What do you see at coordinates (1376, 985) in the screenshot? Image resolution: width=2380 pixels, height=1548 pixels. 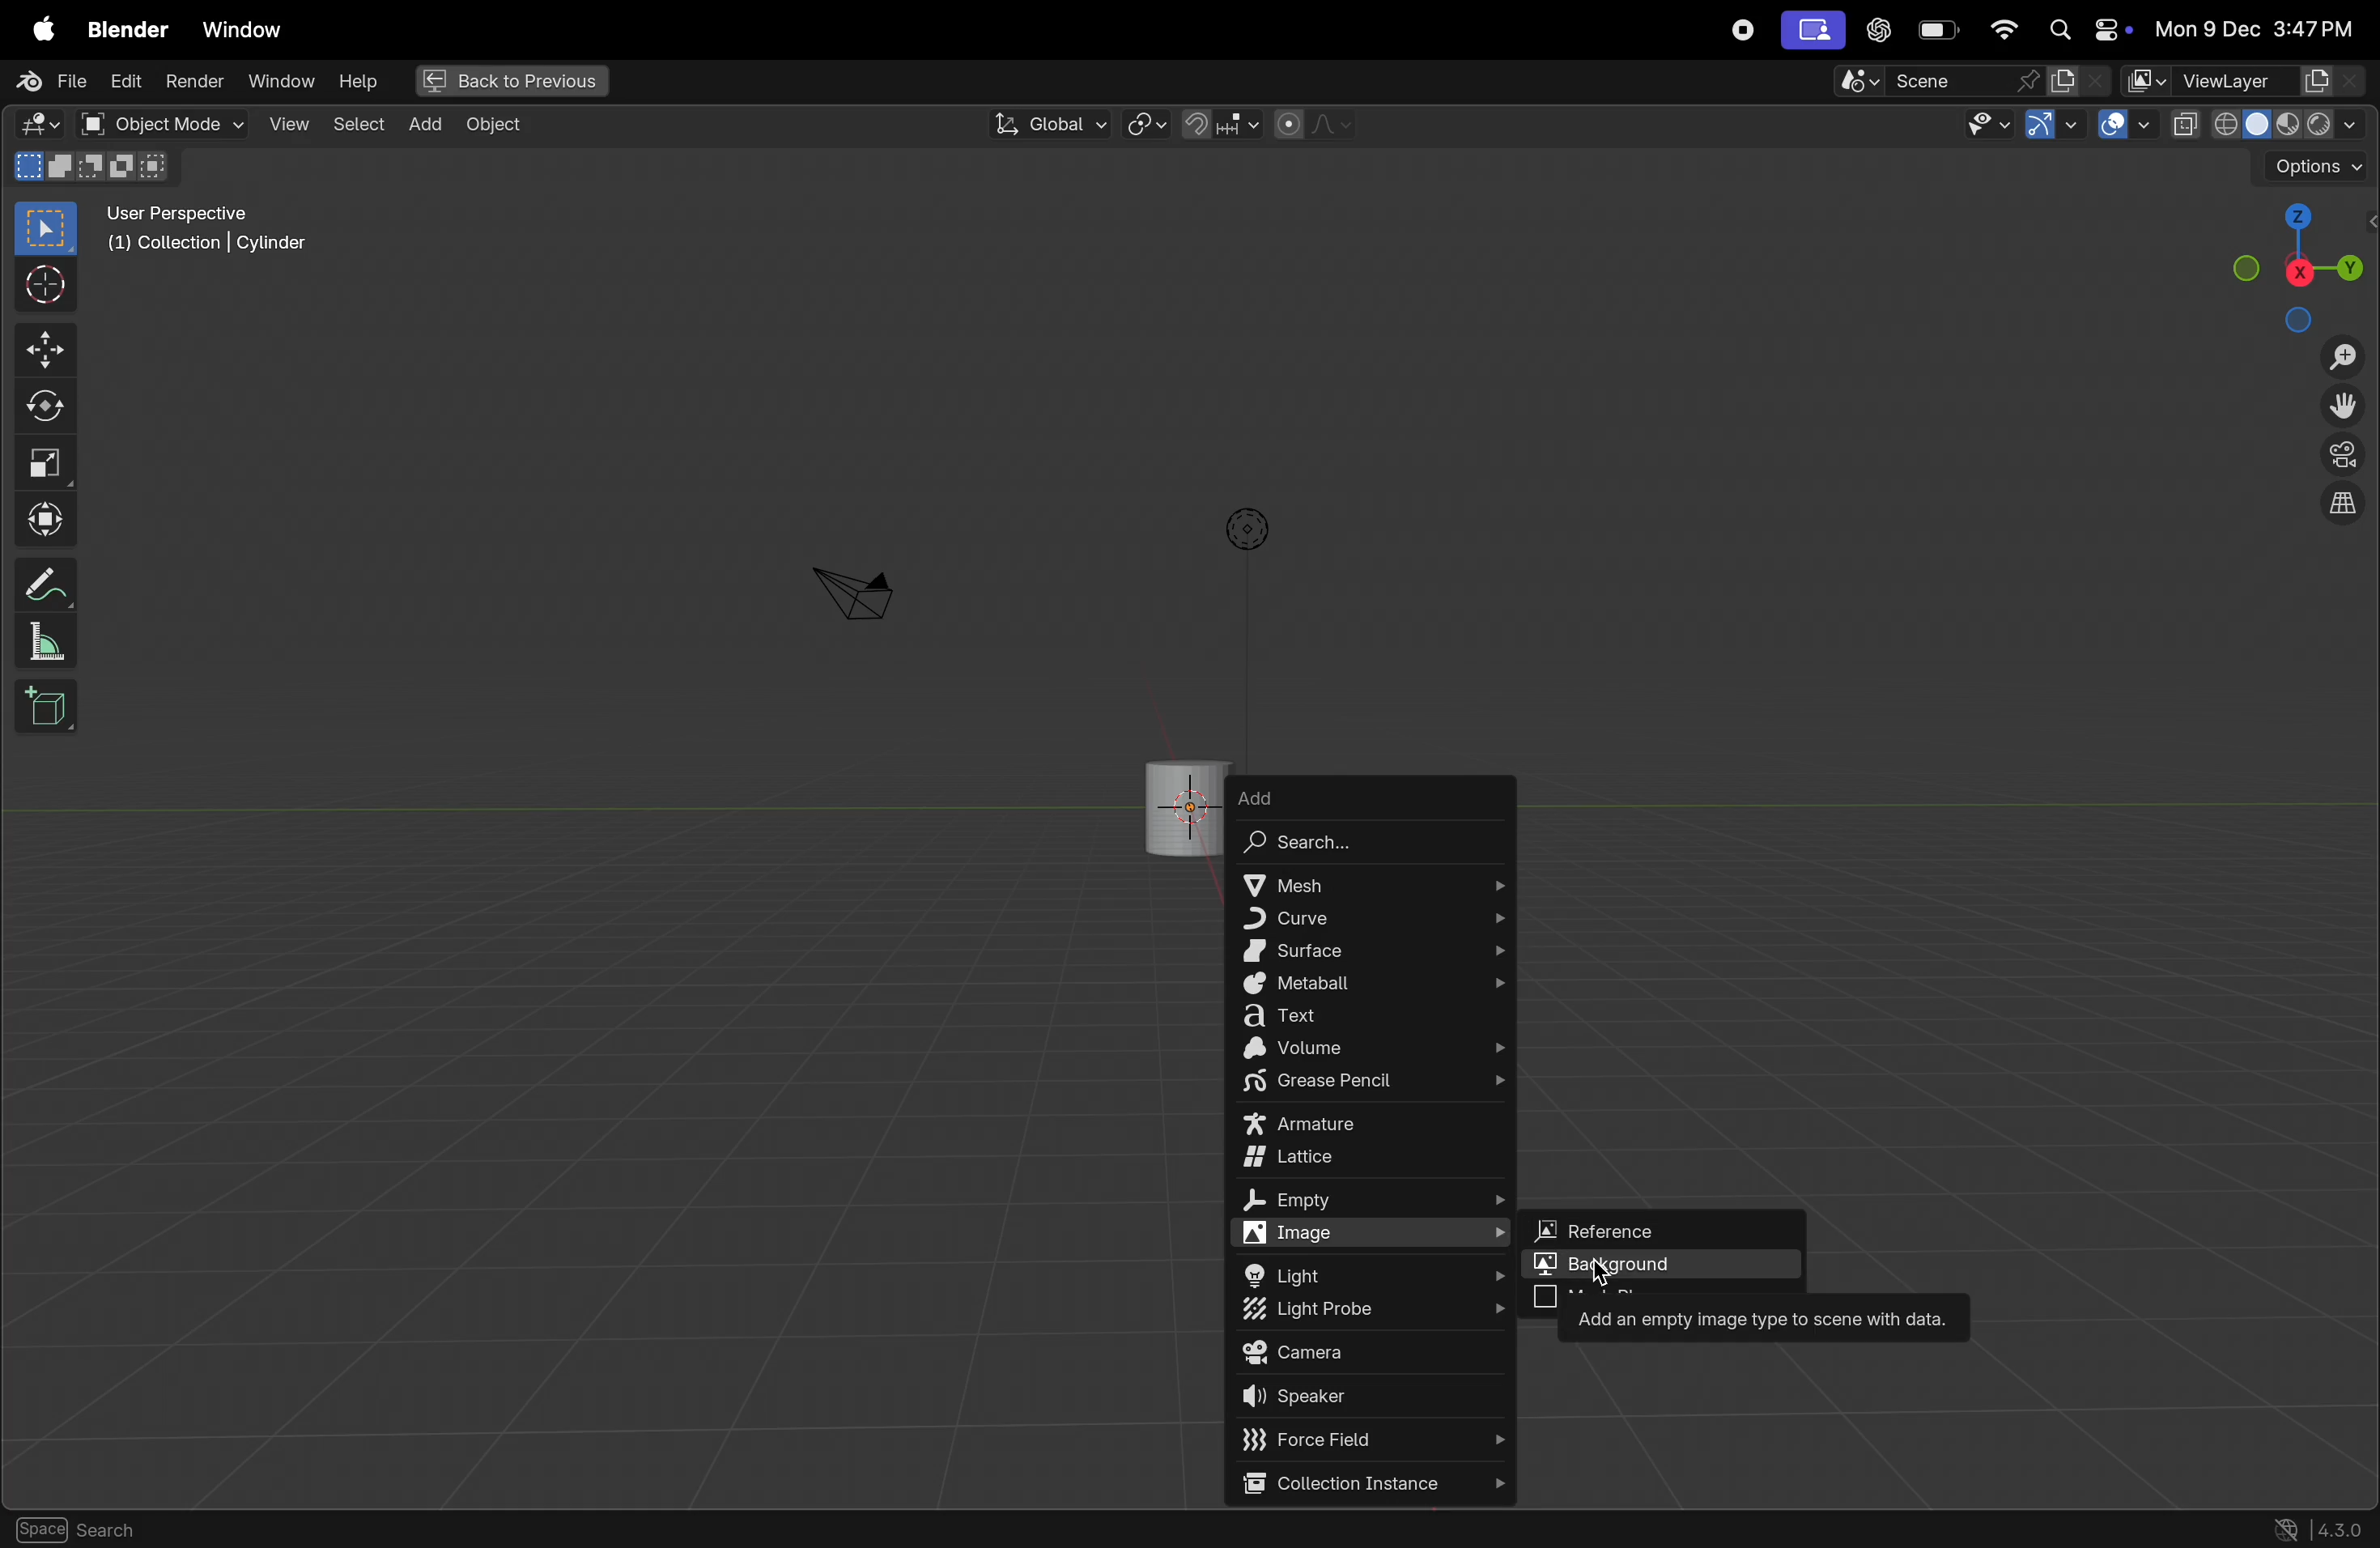 I see `metaball` at bounding box center [1376, 985].